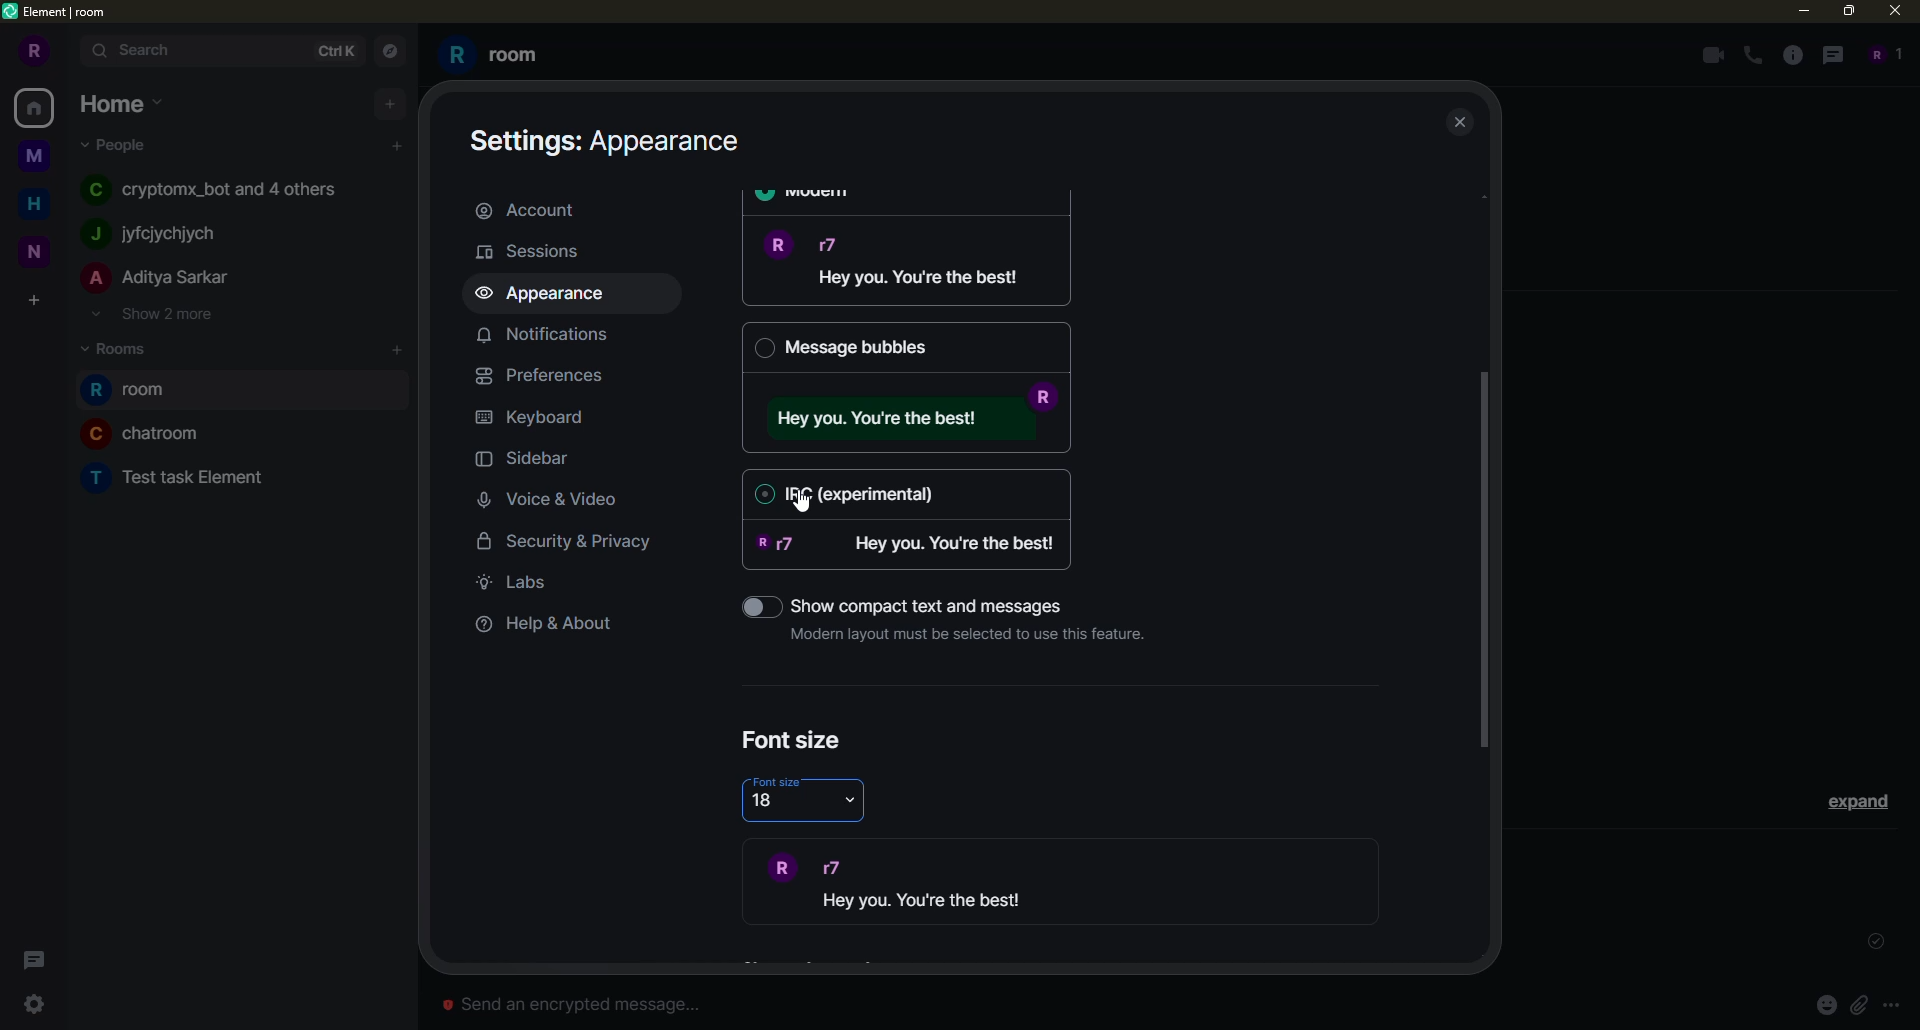 The width and height of the screenshot is (1920, 1030). Describe the element at coordinates (908, 547) in the screenshot. I see `message` at that location.